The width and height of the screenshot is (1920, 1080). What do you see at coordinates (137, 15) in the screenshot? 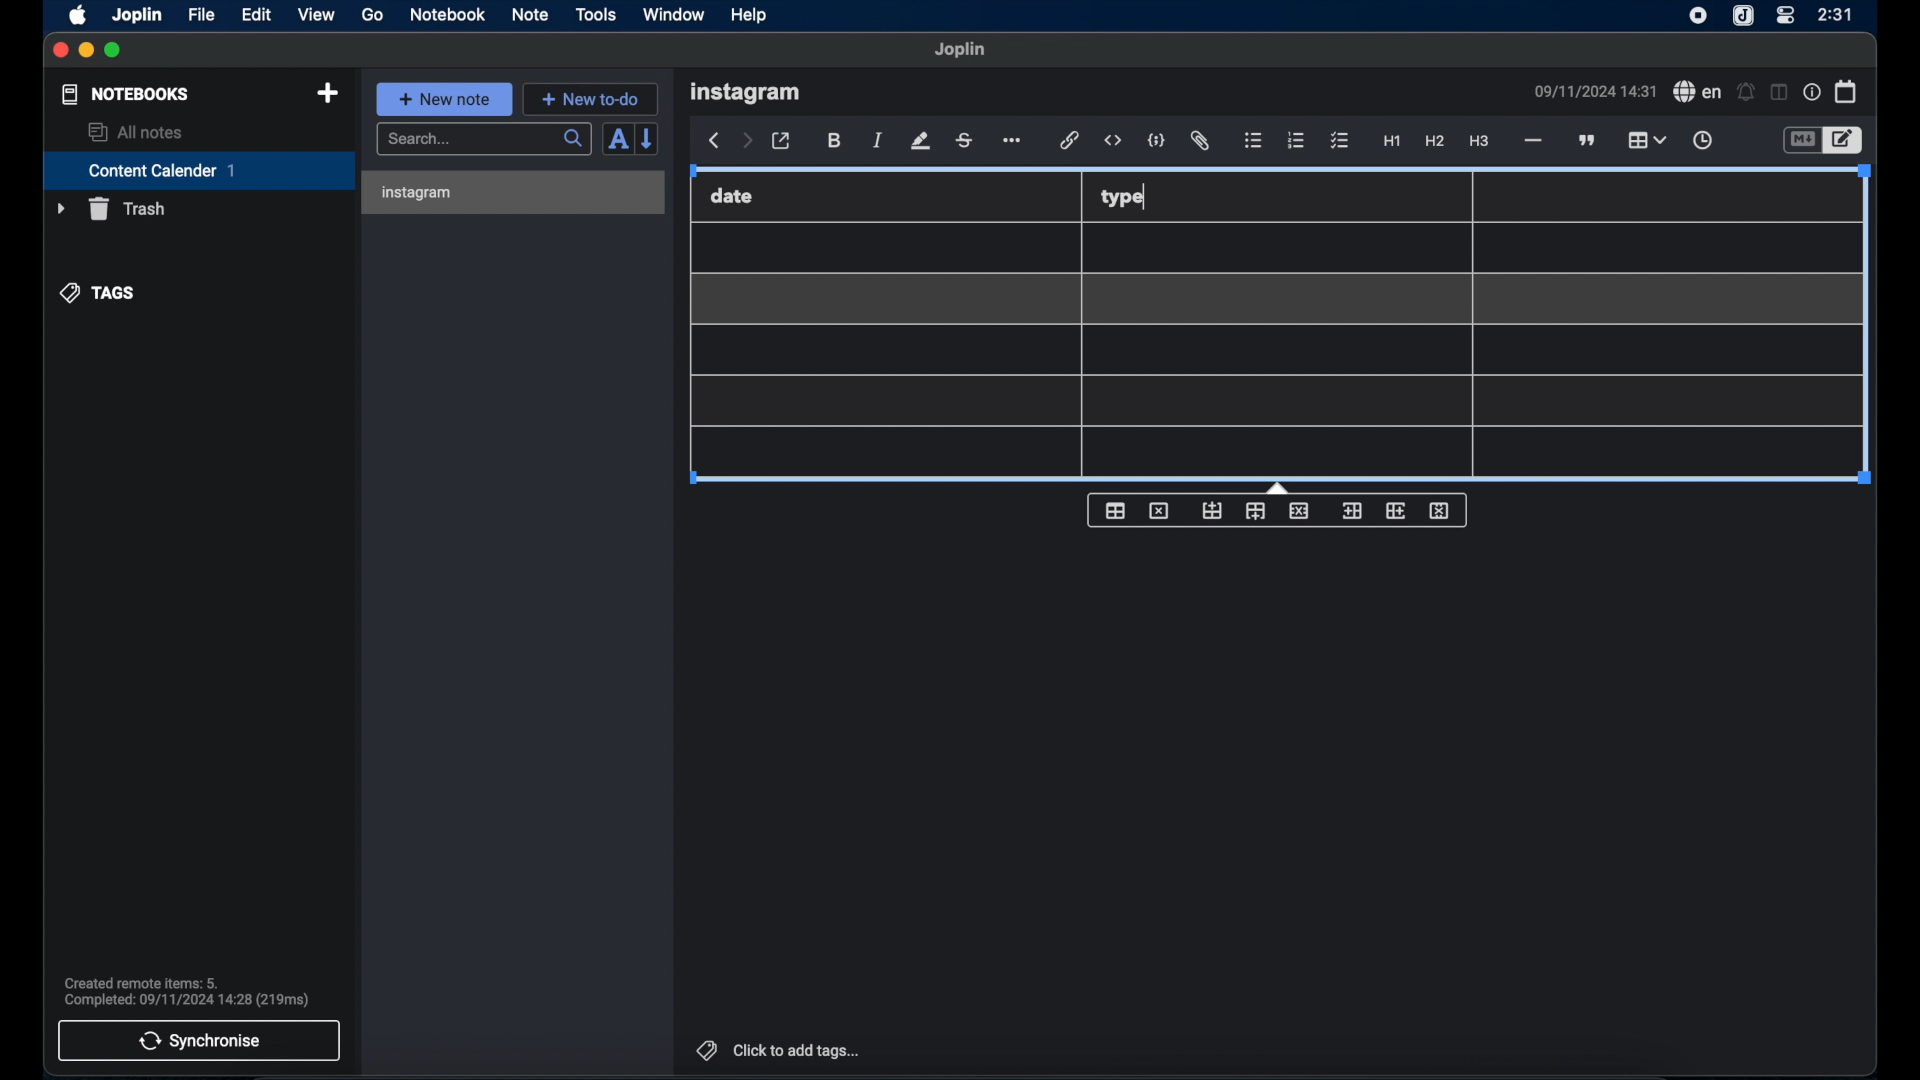
I see `joplin` at bounding box center [137, 15].